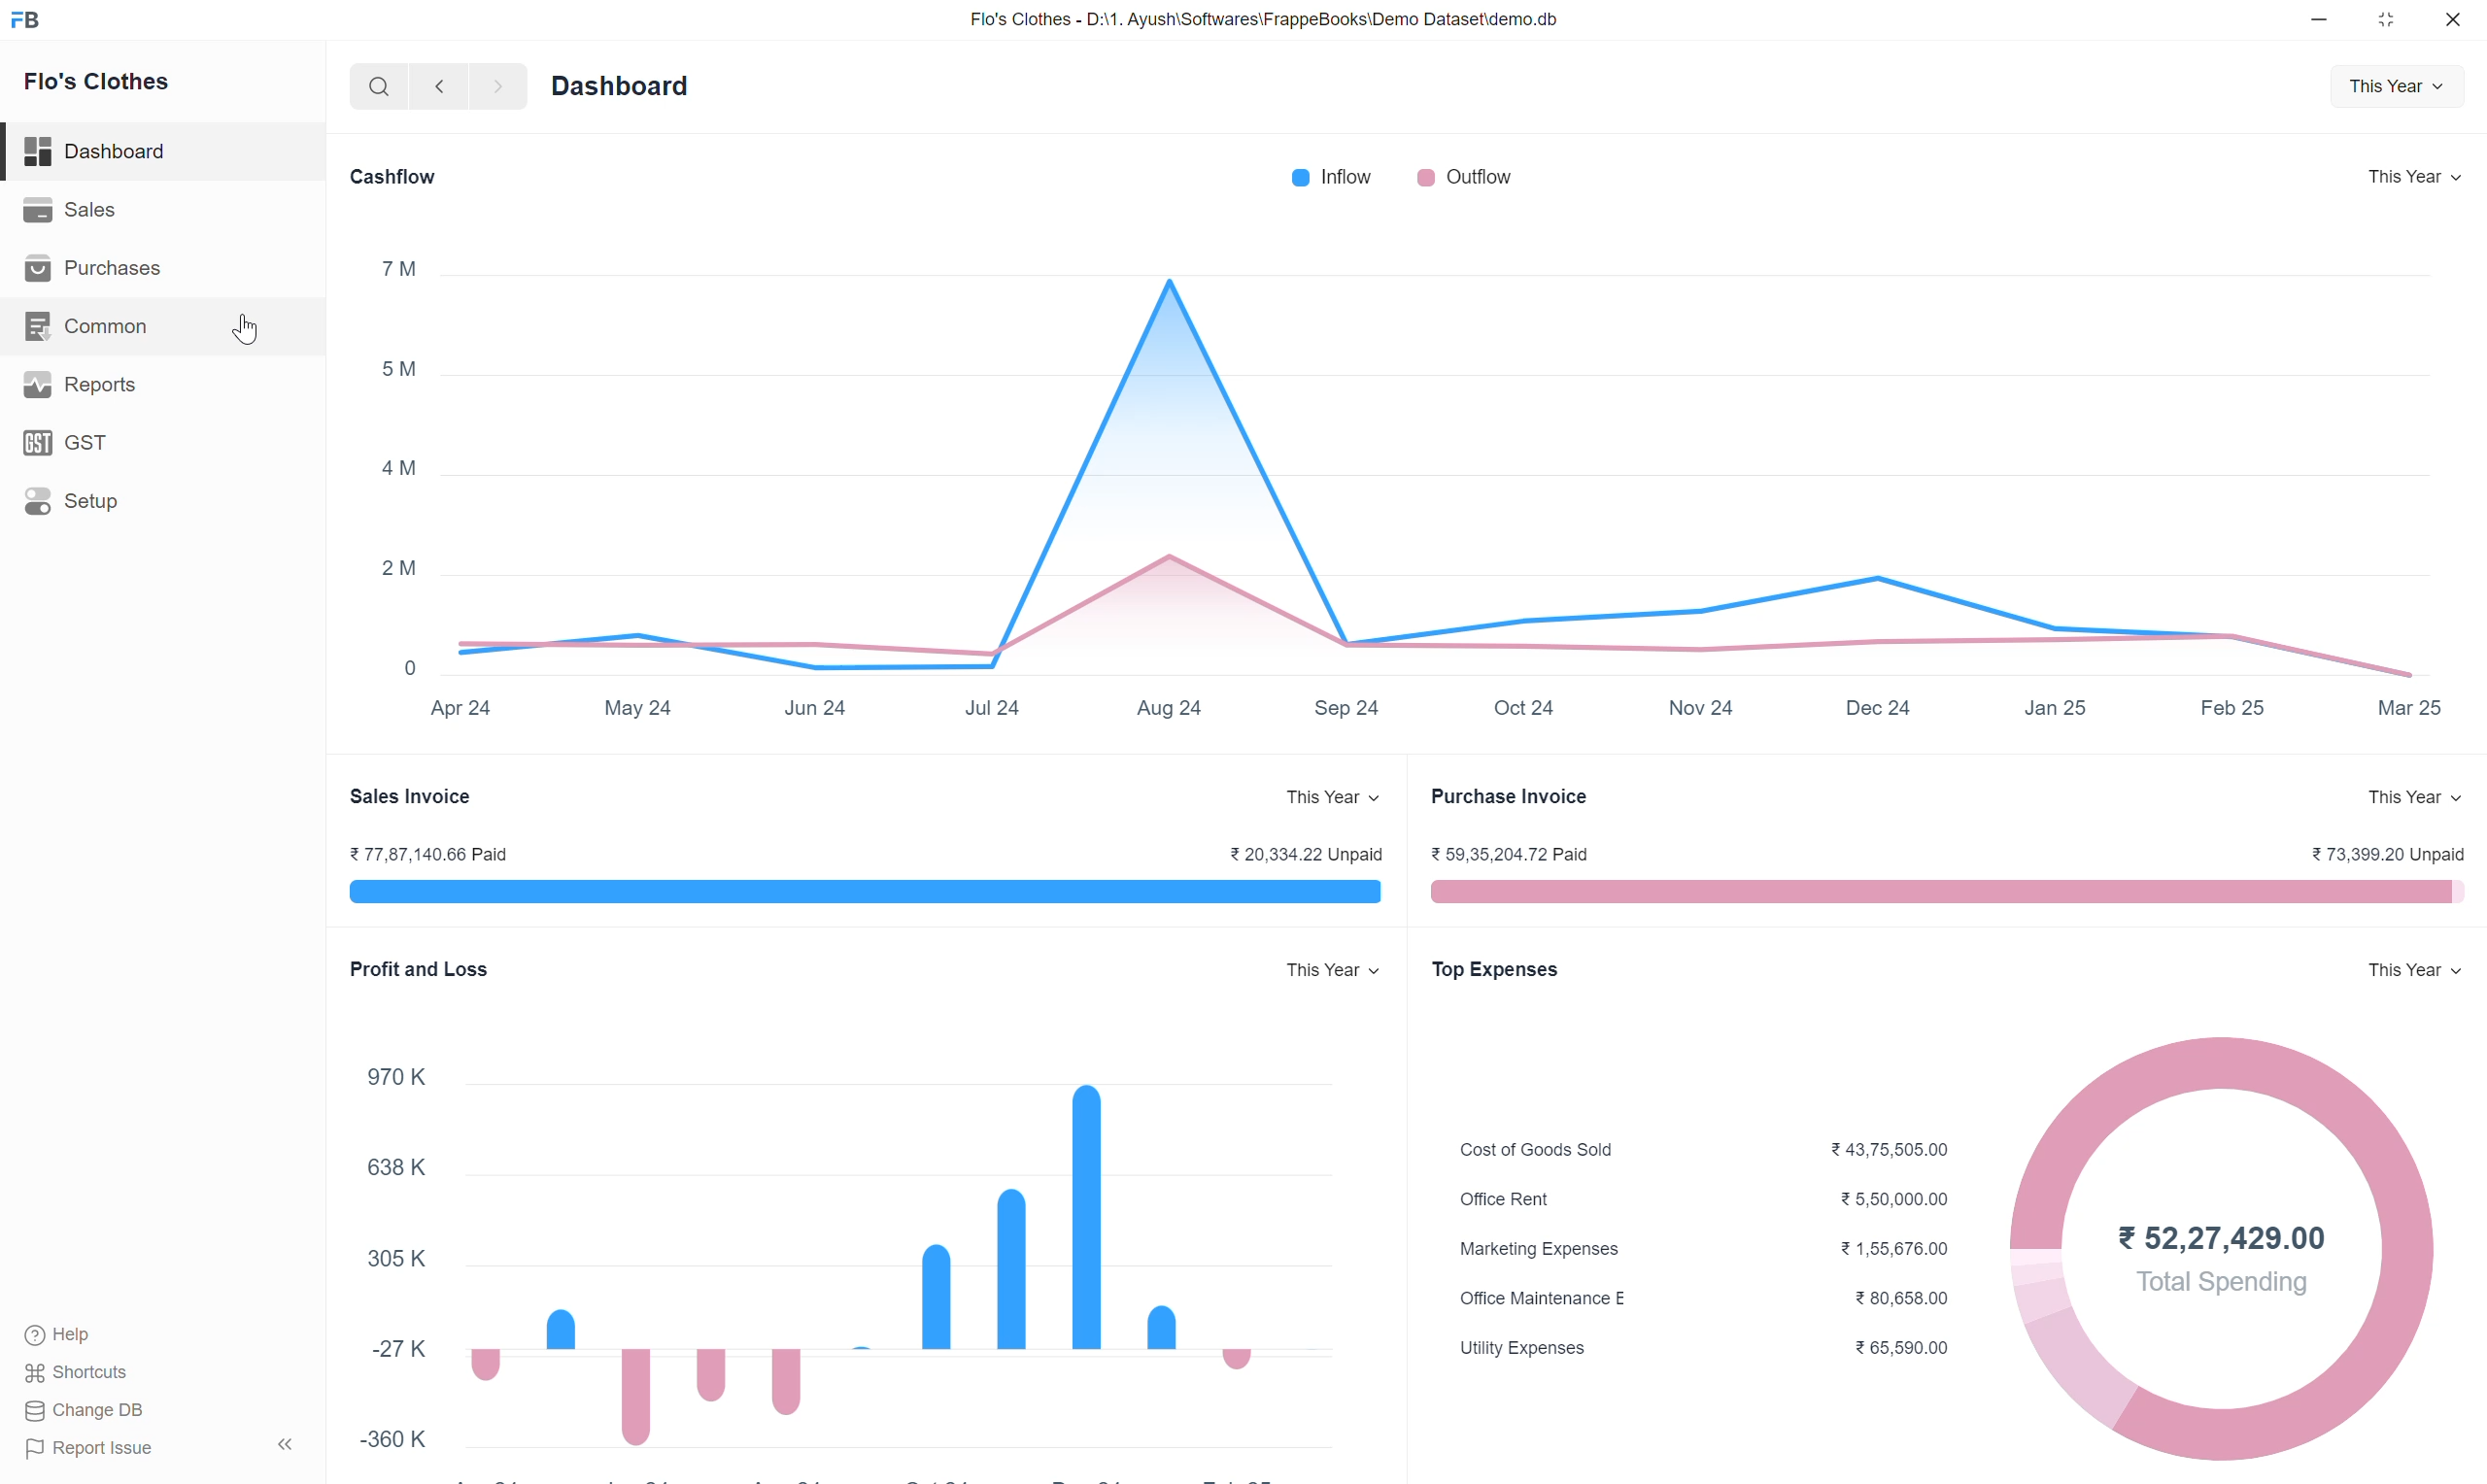  Describe the element at coordinates (2415, 179) in the screenshot. I see `year` at that location.